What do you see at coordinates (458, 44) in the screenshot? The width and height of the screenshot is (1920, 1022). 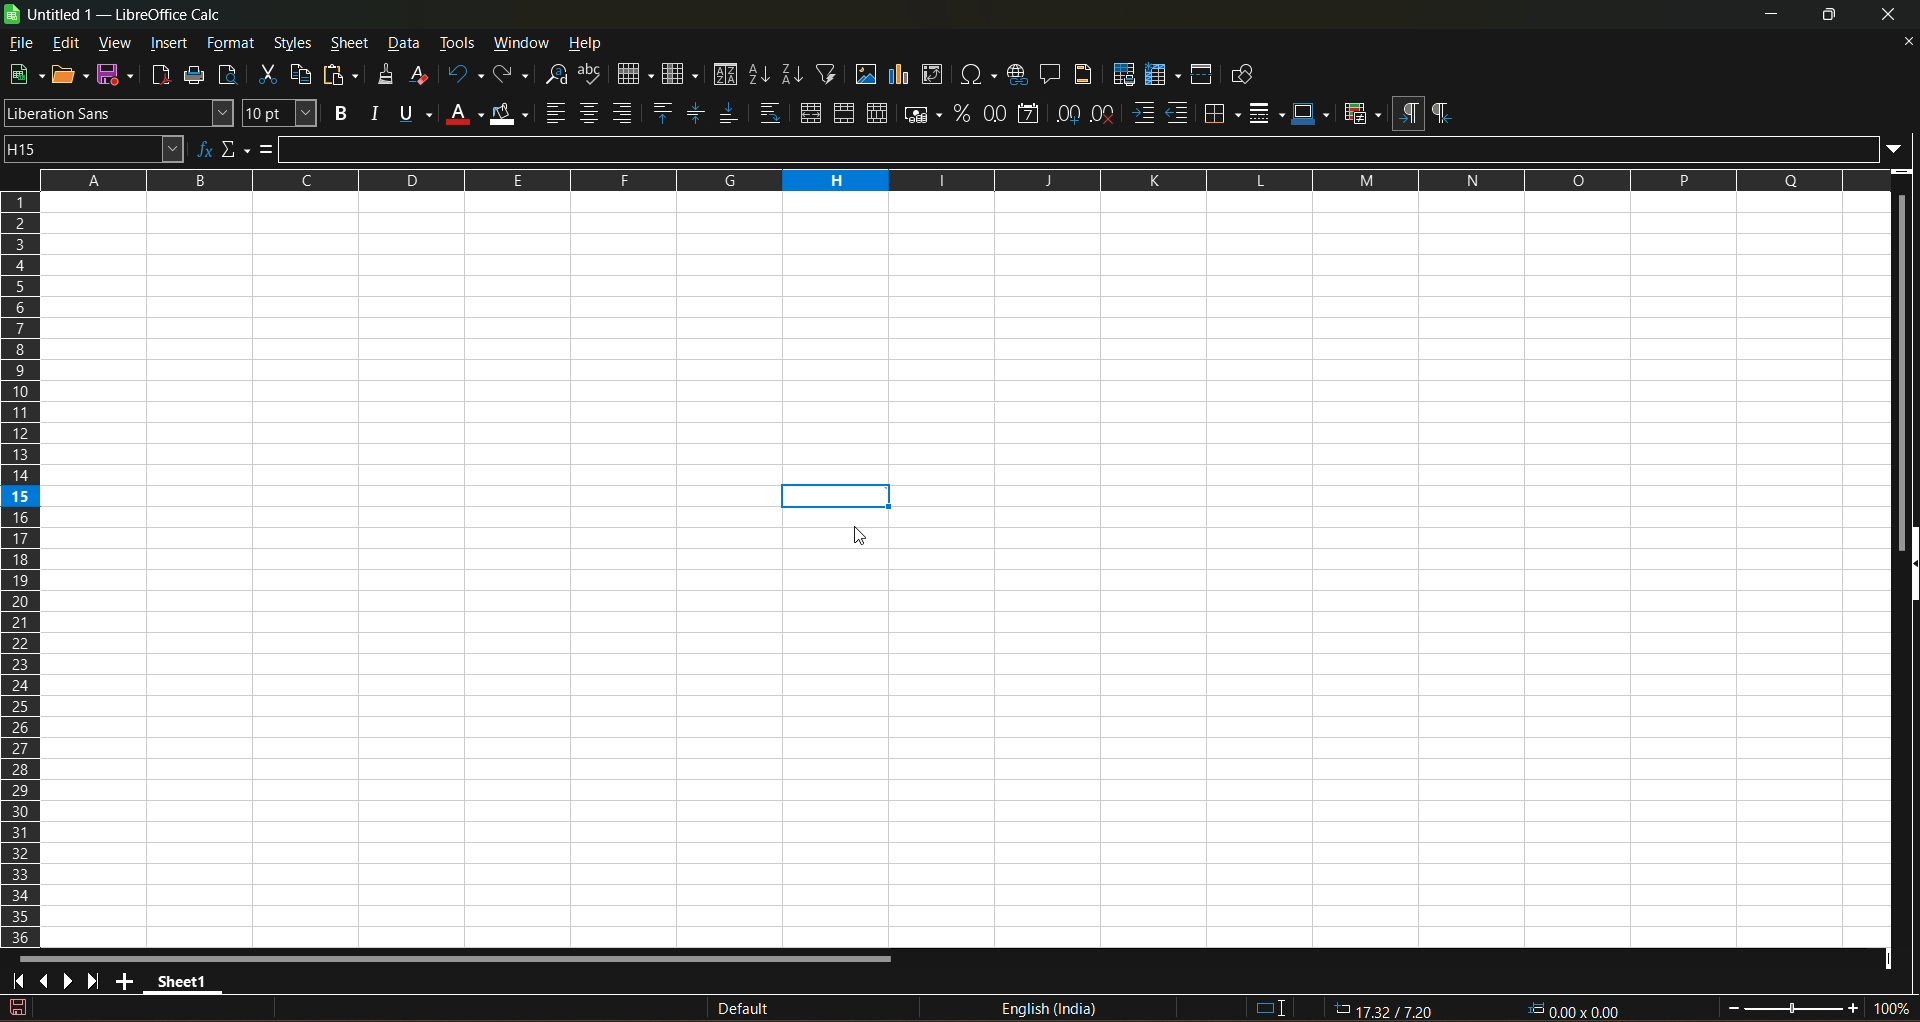 I see `tools` at bounding box center [458, 44].